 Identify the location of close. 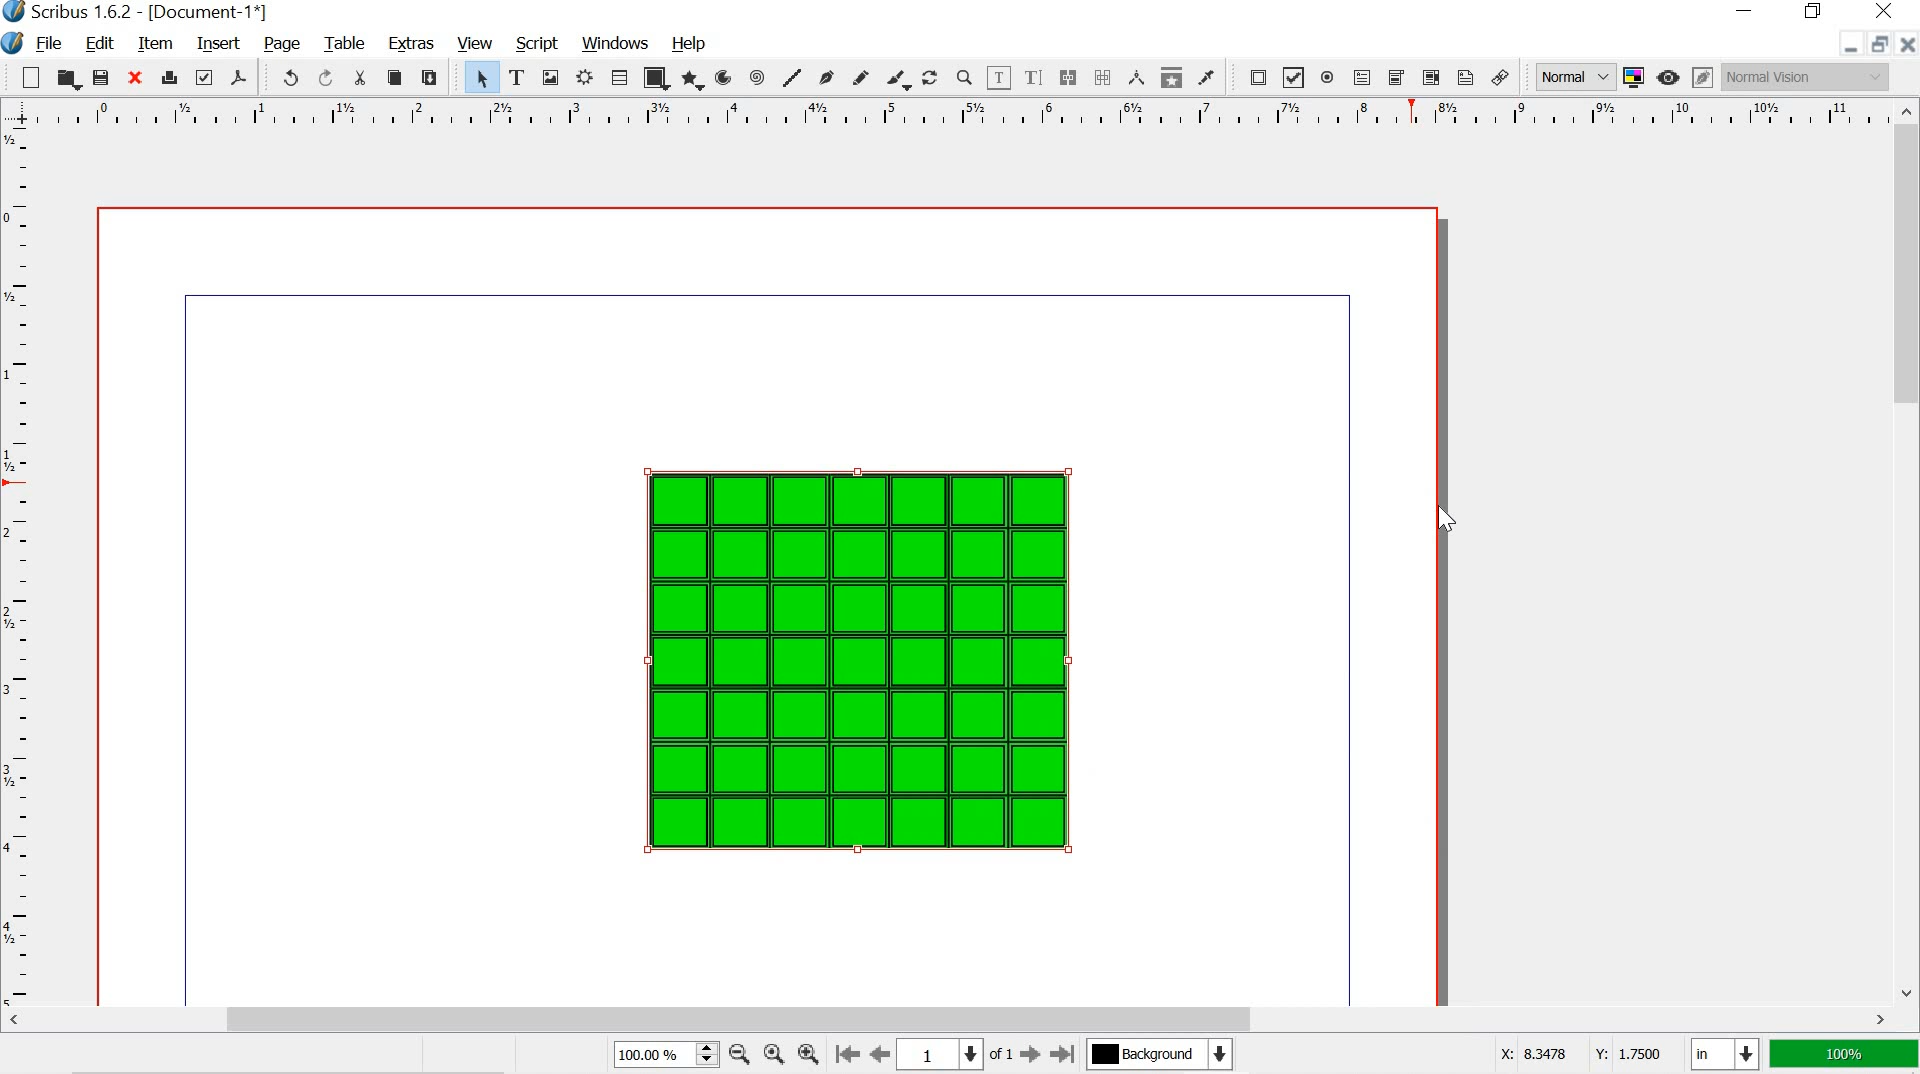
(137, 79).